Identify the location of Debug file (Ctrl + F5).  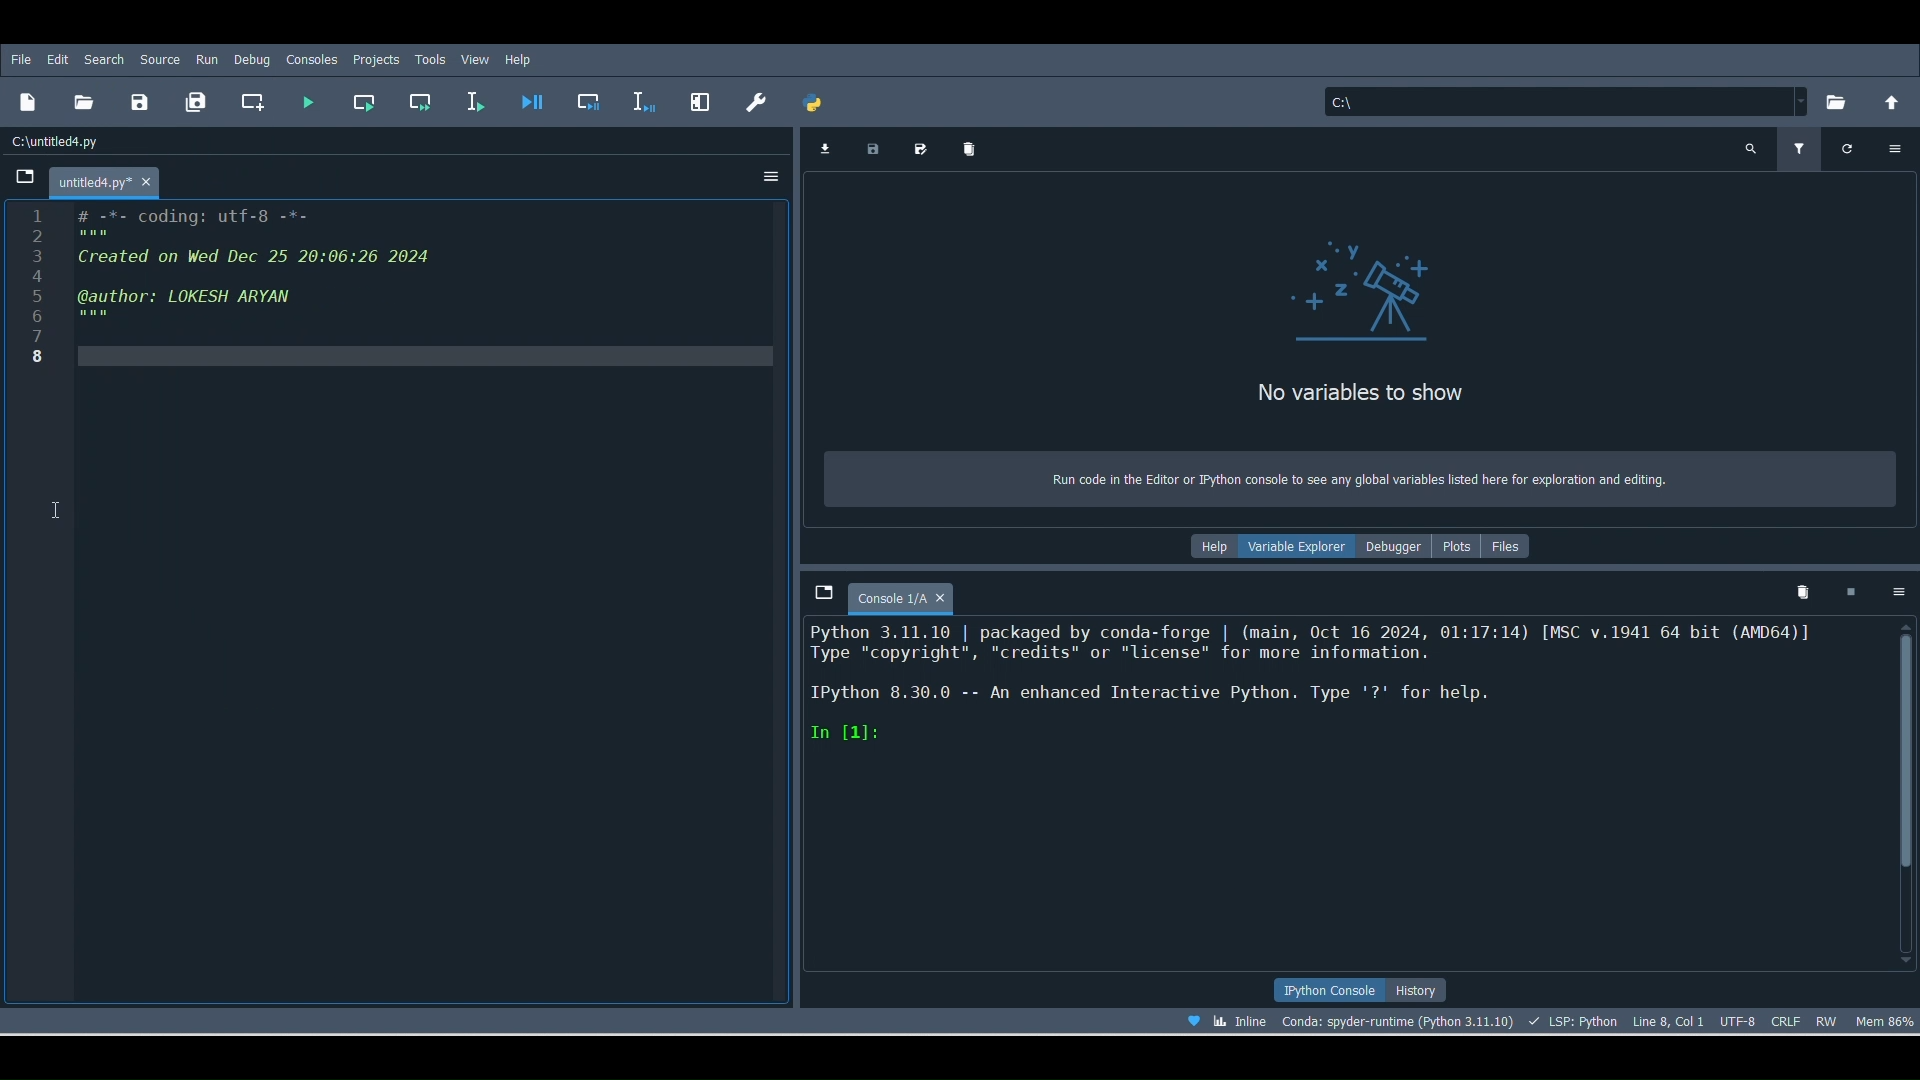
(535, 100).